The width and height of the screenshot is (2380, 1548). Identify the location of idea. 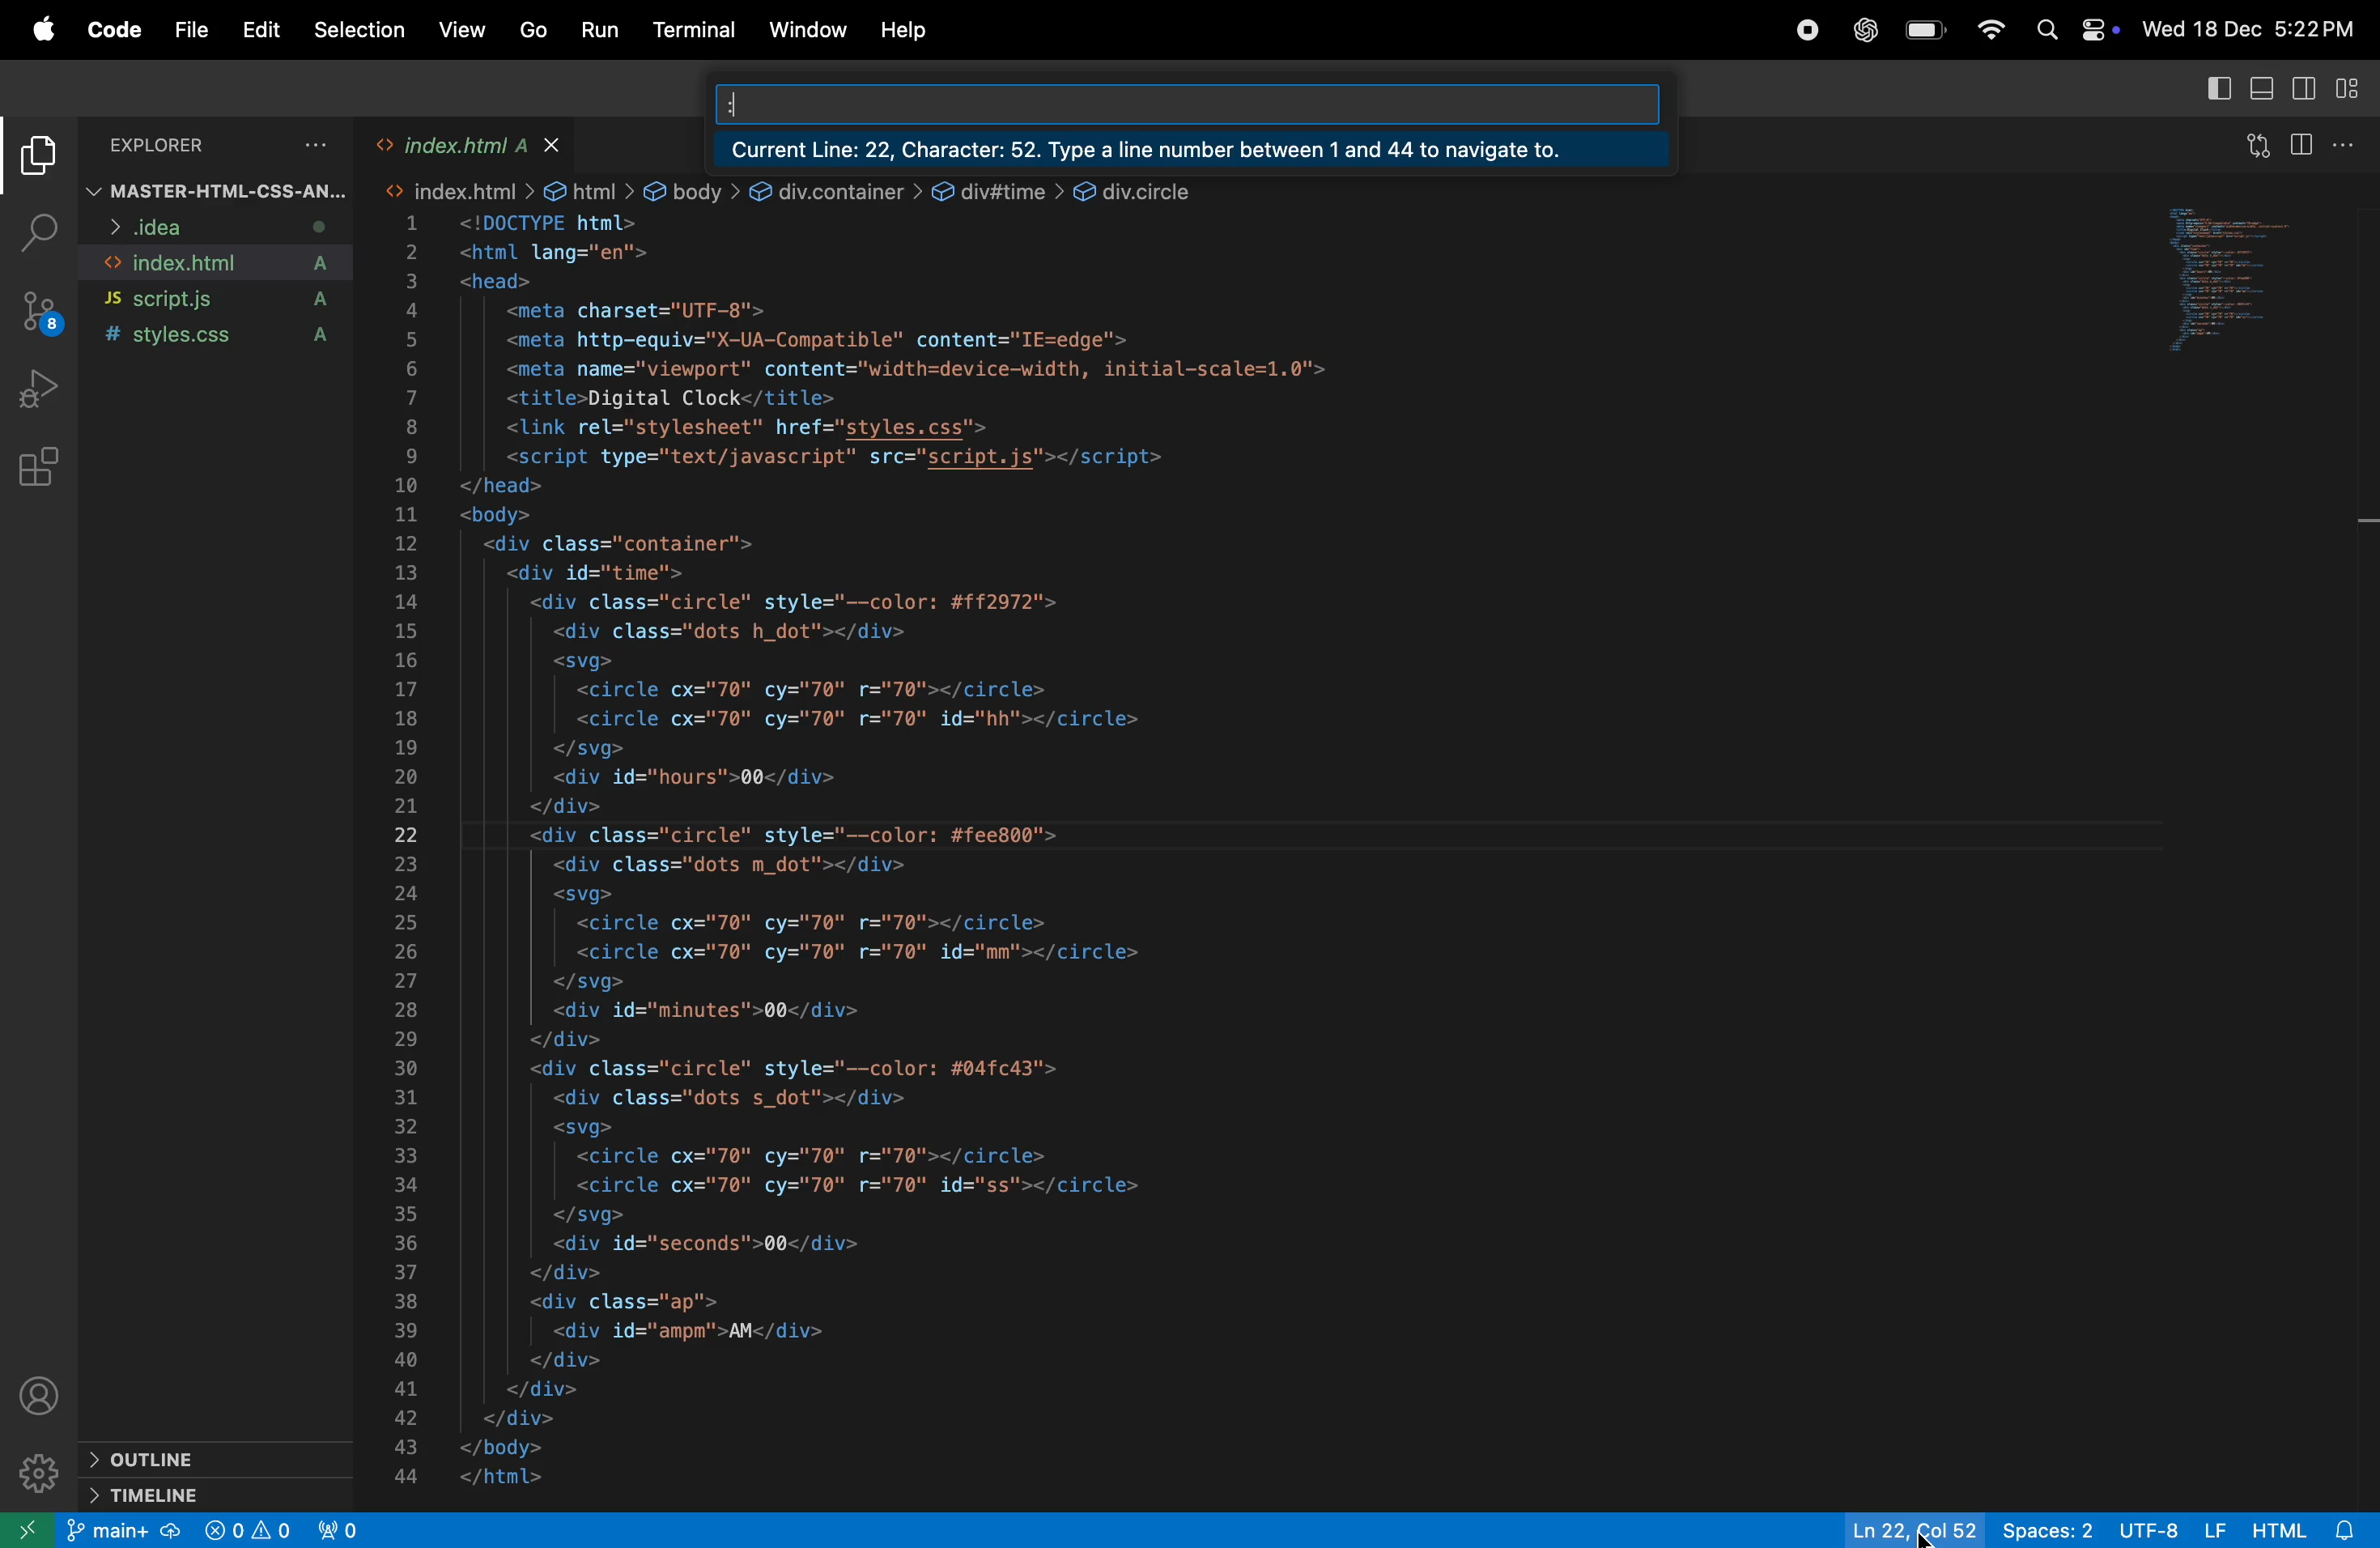
(207, 230).